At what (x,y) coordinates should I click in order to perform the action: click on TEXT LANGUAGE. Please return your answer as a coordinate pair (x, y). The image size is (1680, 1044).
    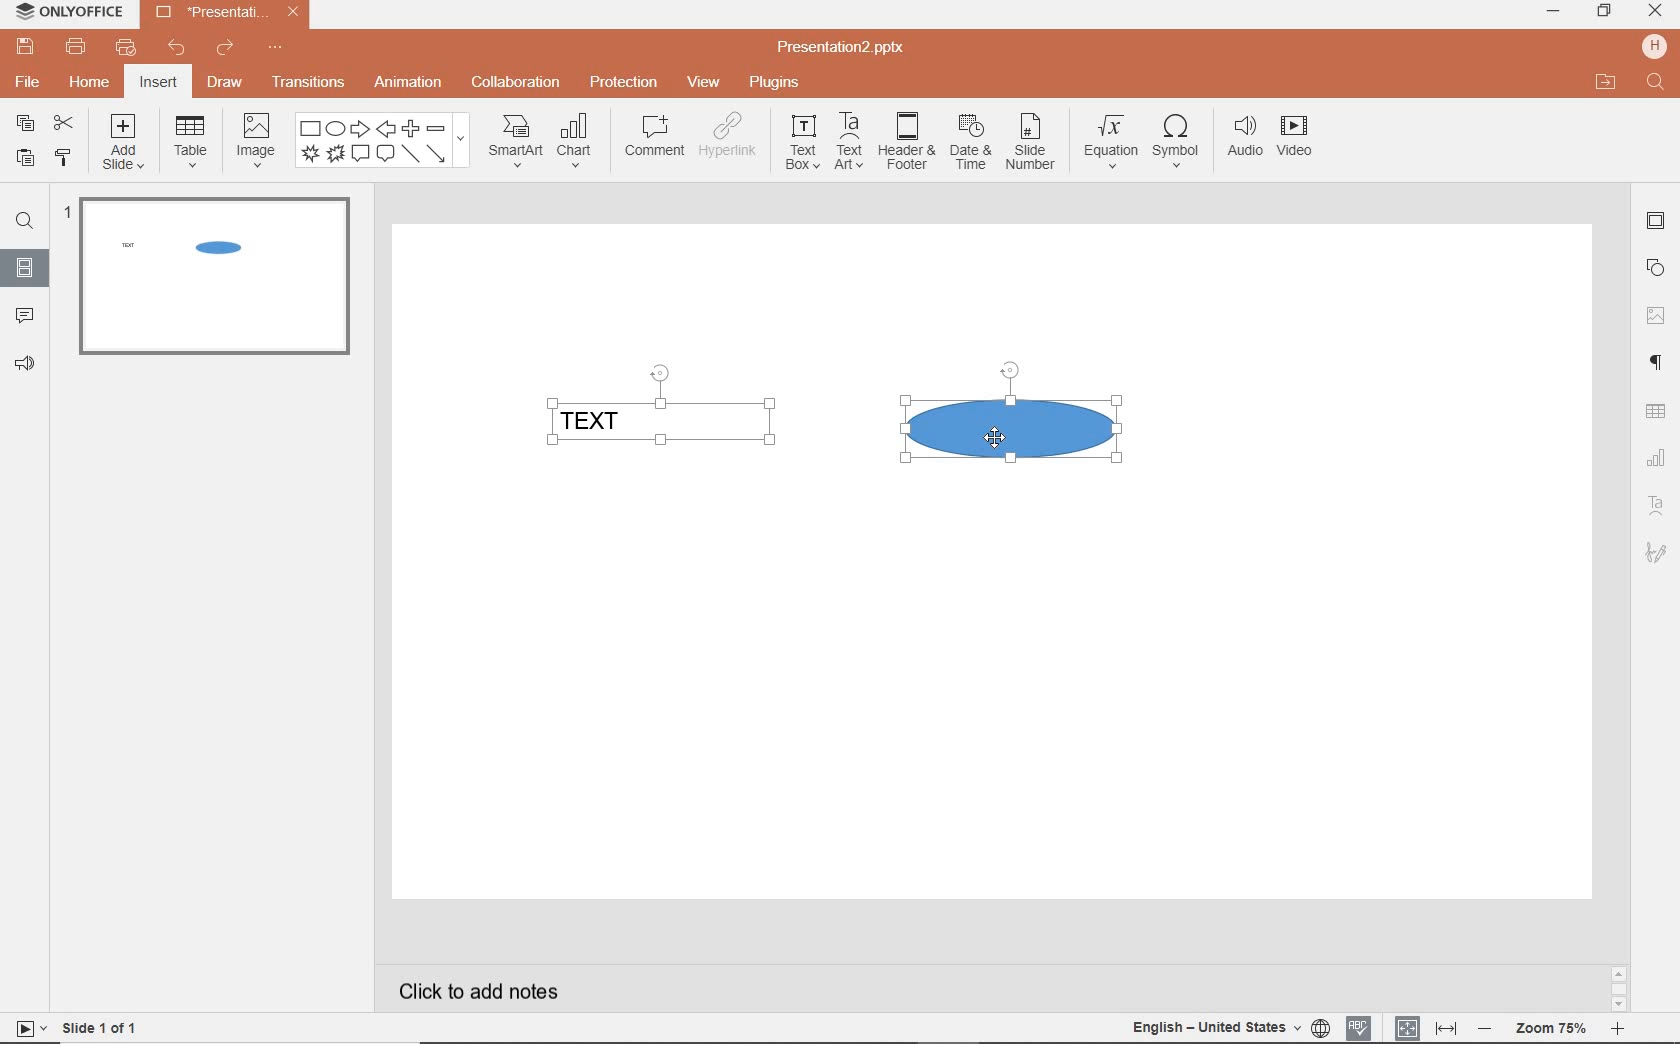
    Looking at the image, I should click on (1228, 1028).